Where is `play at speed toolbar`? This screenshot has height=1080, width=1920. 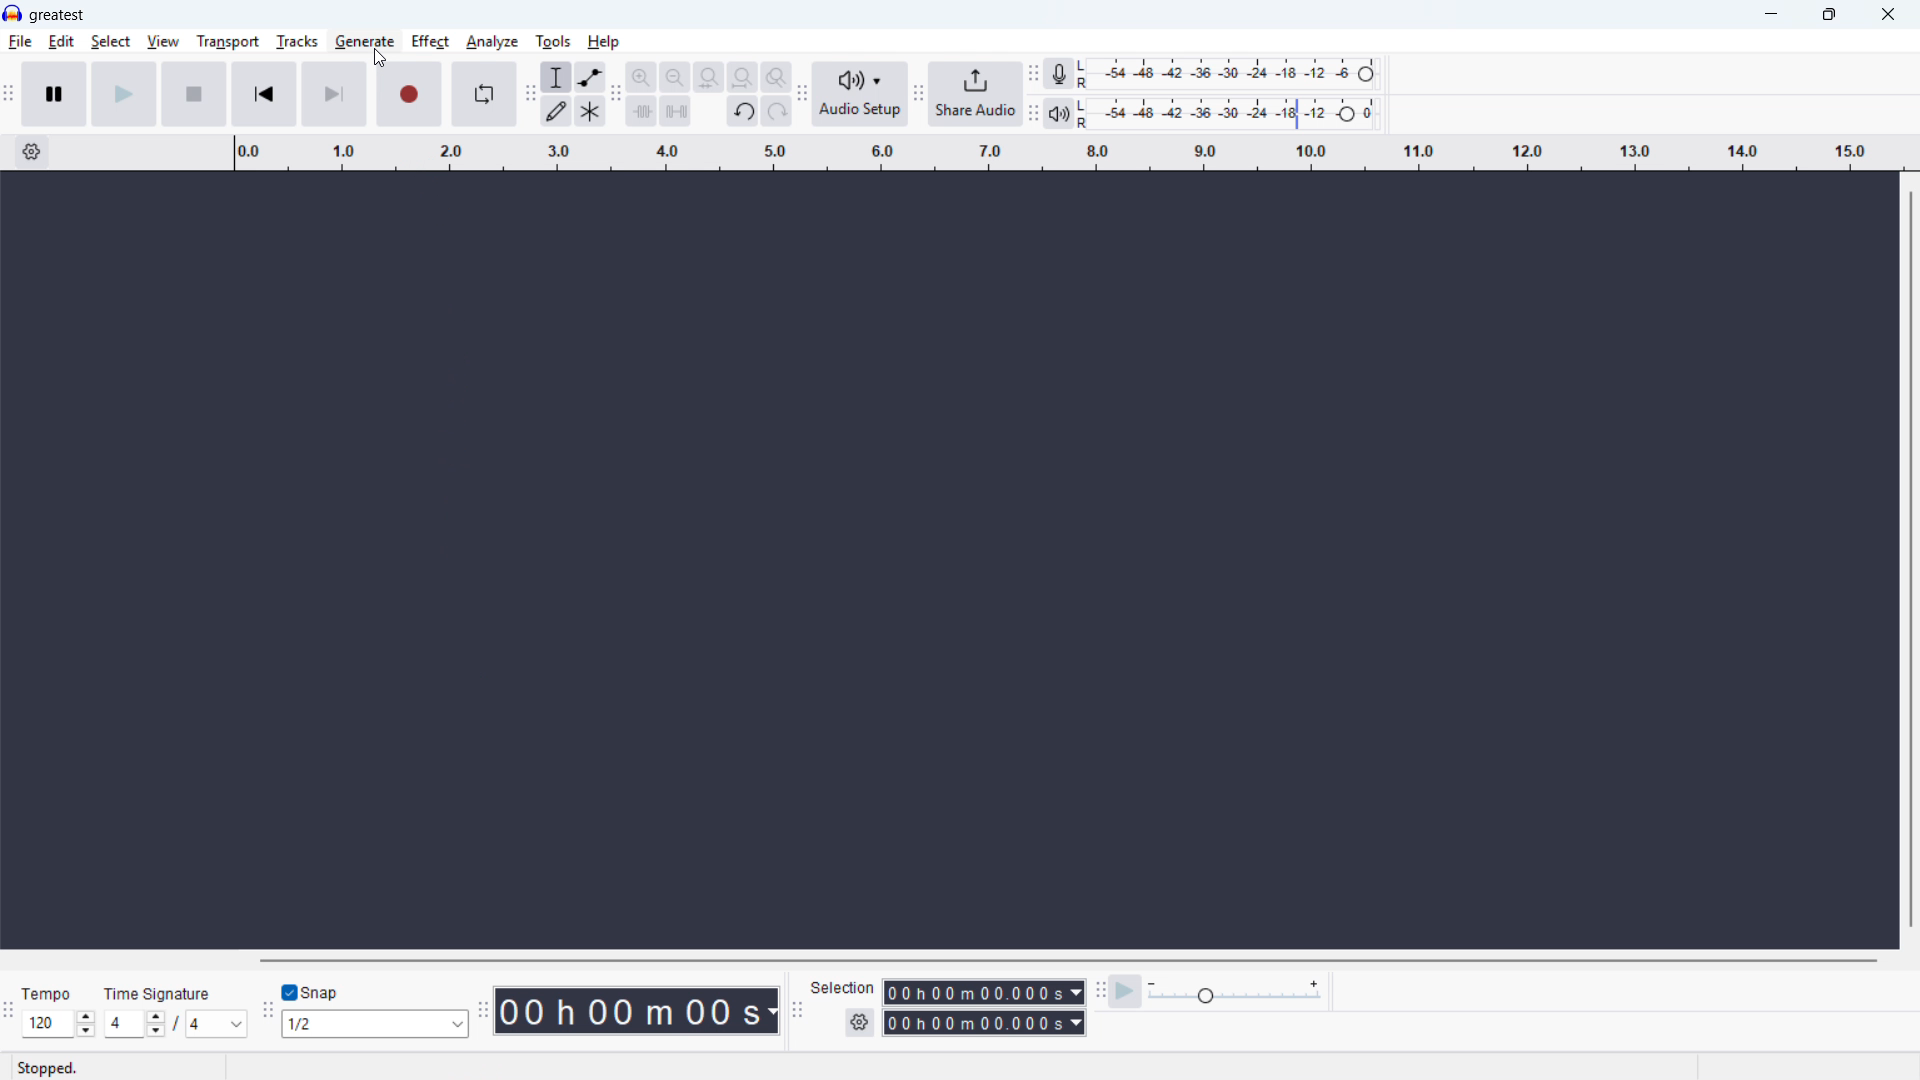 play at speed toolbar is located at coordinates (1101, 992).